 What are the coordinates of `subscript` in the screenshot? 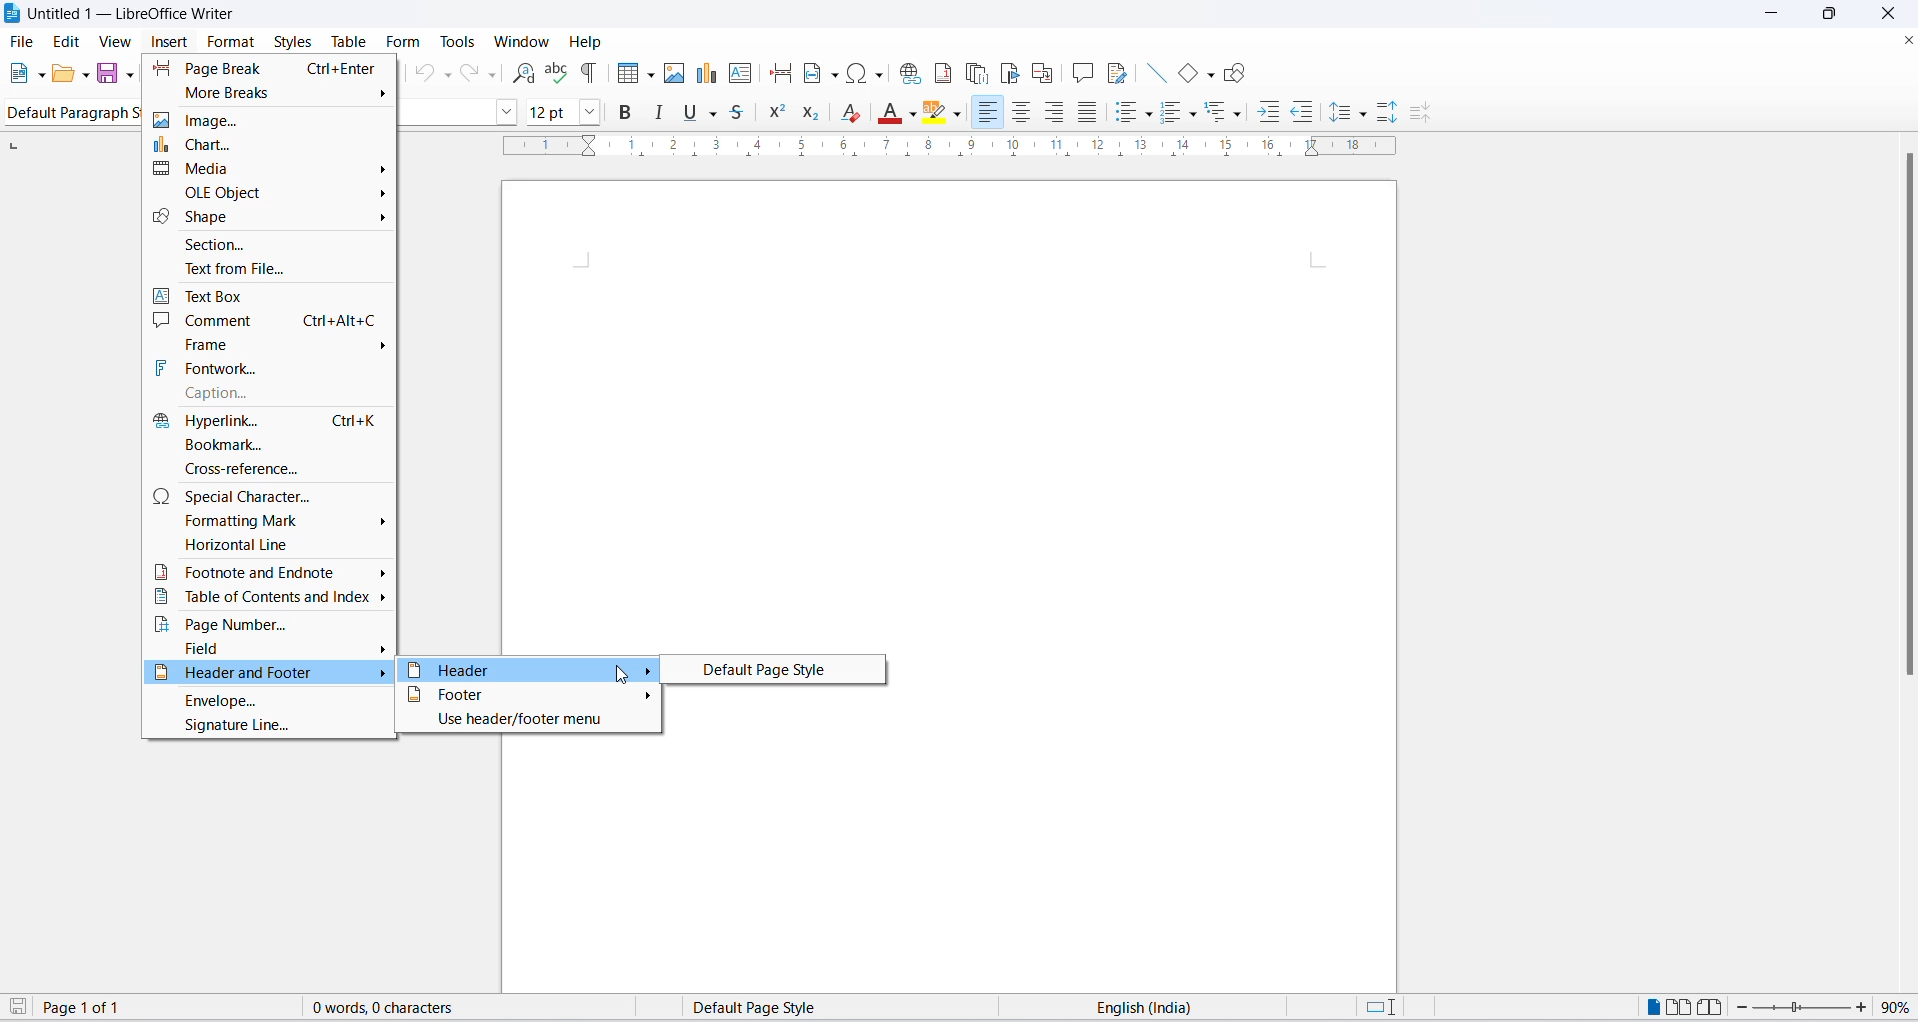 It's located at (819, 115).